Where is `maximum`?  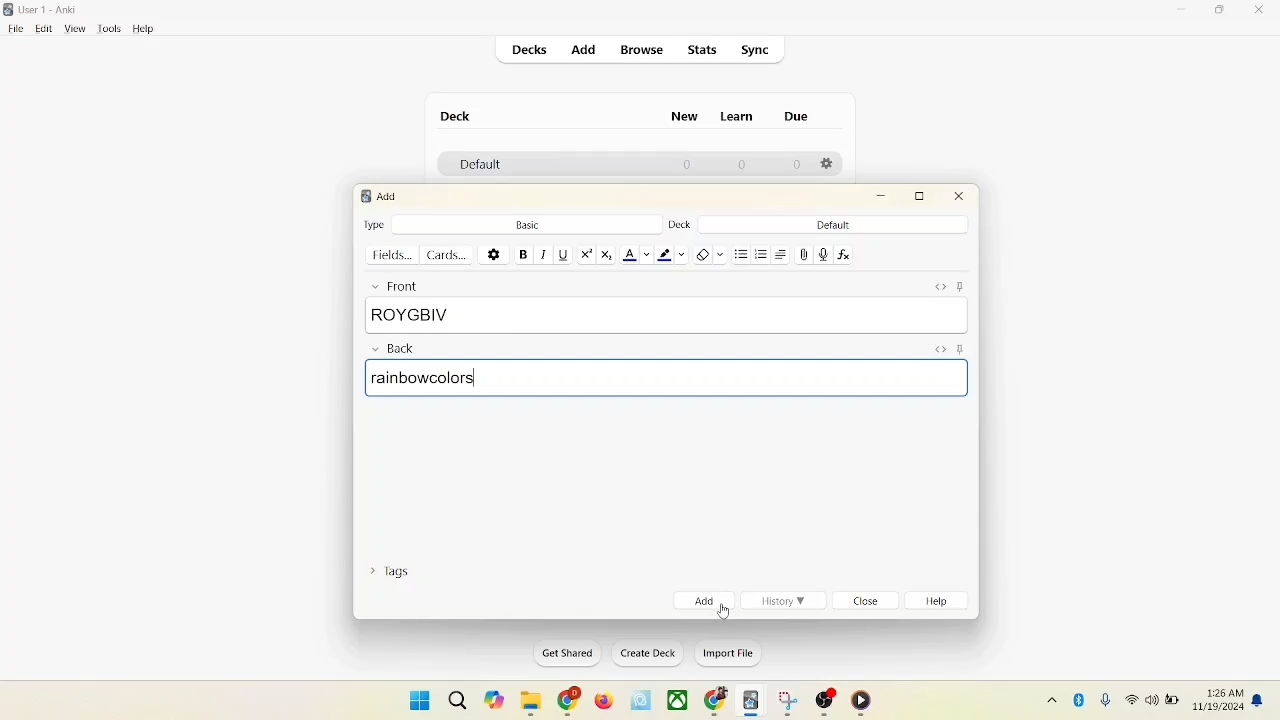
maximum is located at coordinates (923, 196).